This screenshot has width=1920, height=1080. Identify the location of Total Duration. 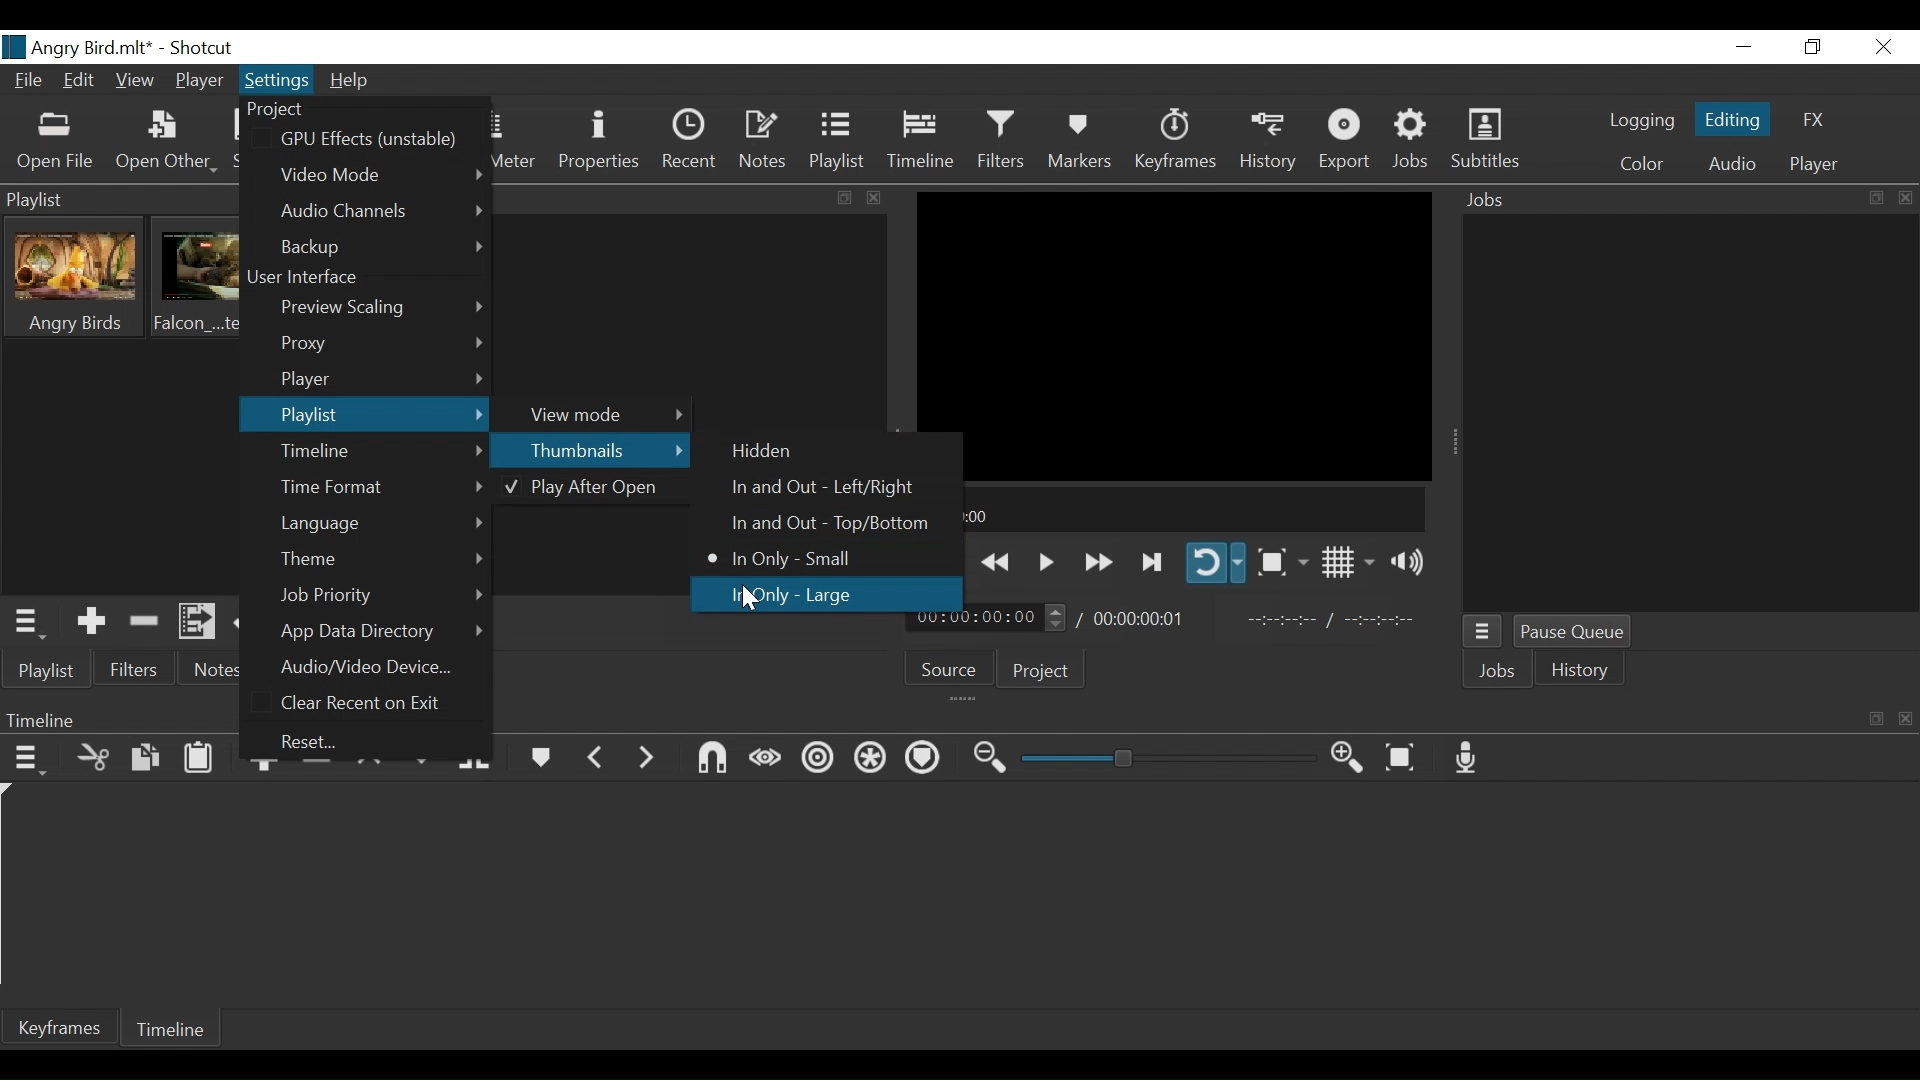
(1138, 617).